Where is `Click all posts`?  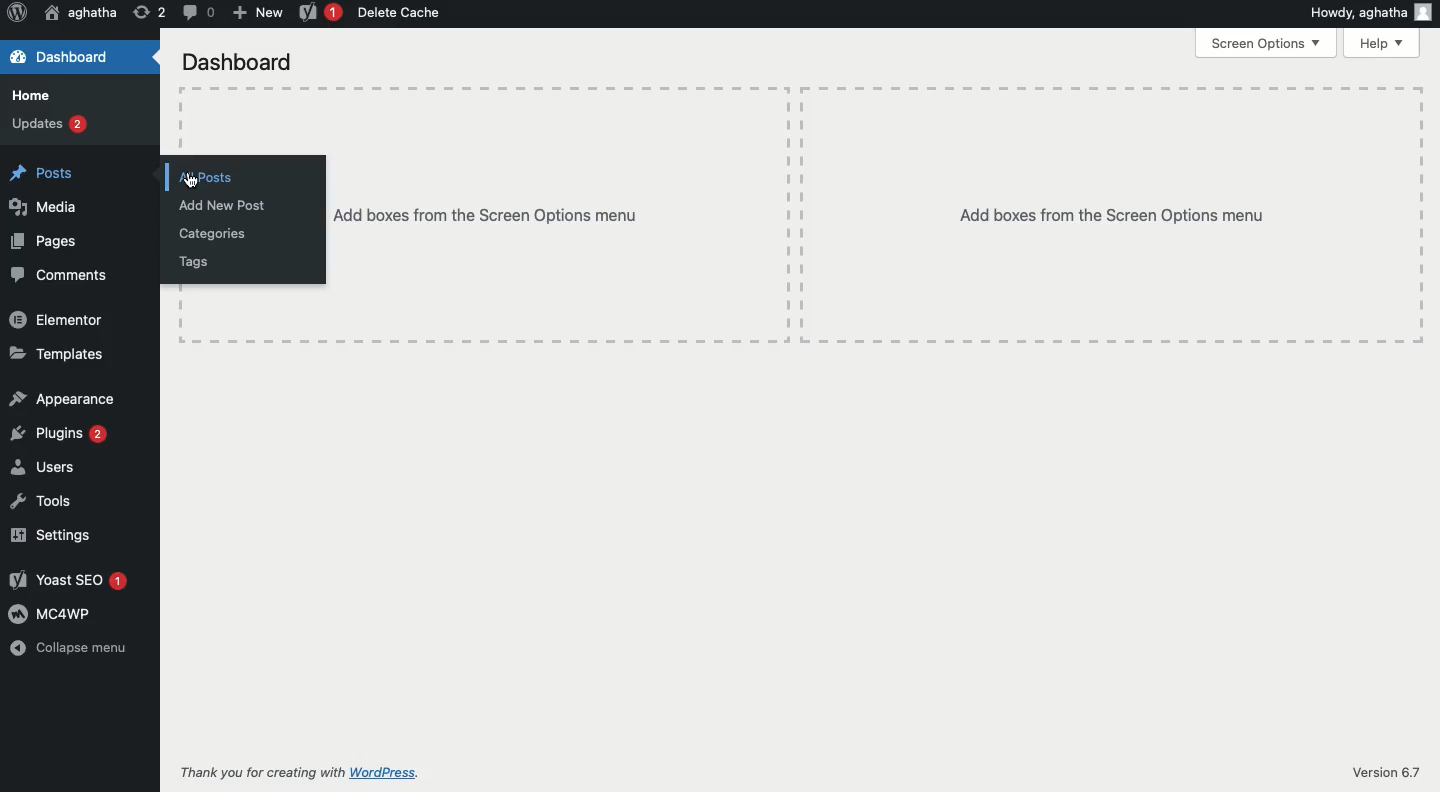
Click all posts is located at coordinates (208, 175).